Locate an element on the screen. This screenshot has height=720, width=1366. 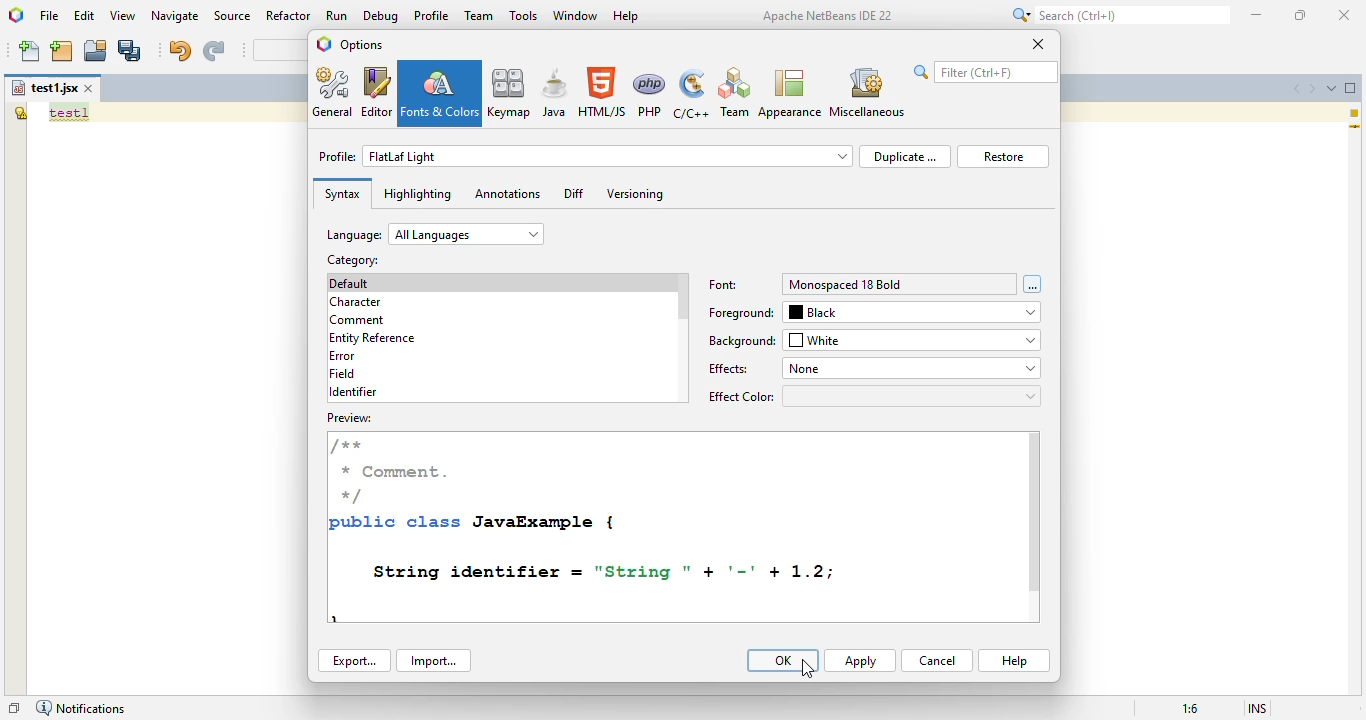
current line is located at coordinates (1355, 128).